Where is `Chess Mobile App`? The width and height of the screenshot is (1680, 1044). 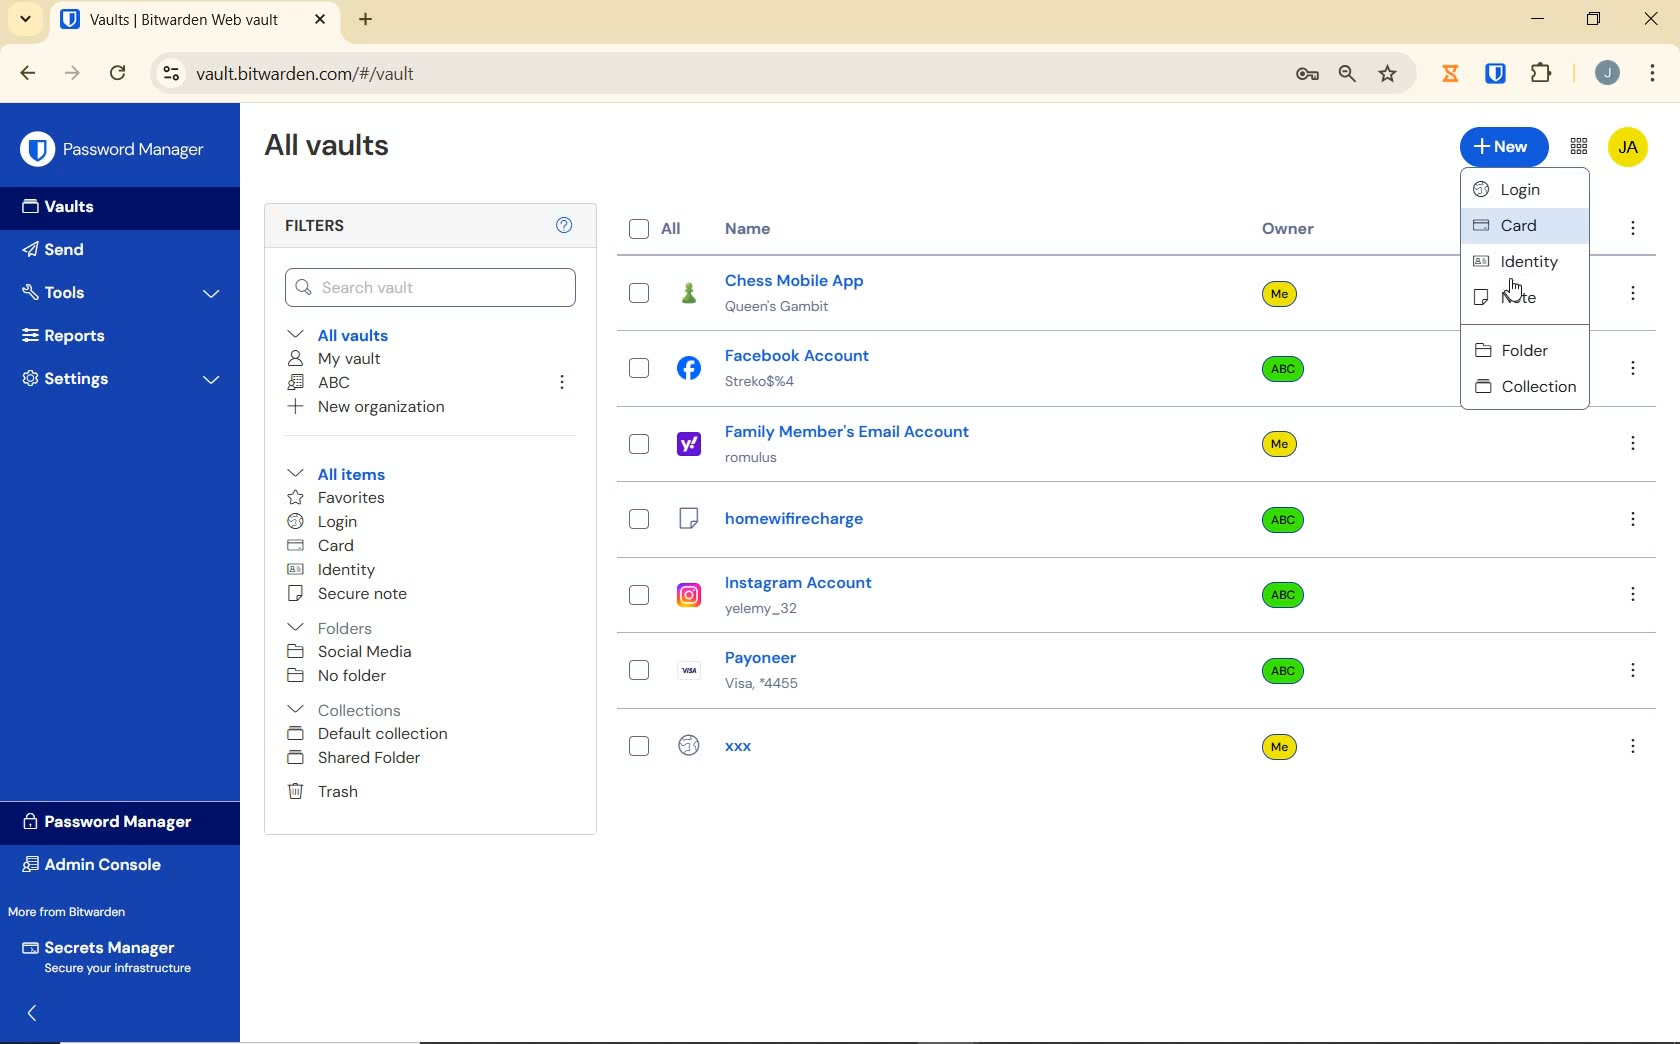
Chess Mobile App is located at coordinates (828, 294).